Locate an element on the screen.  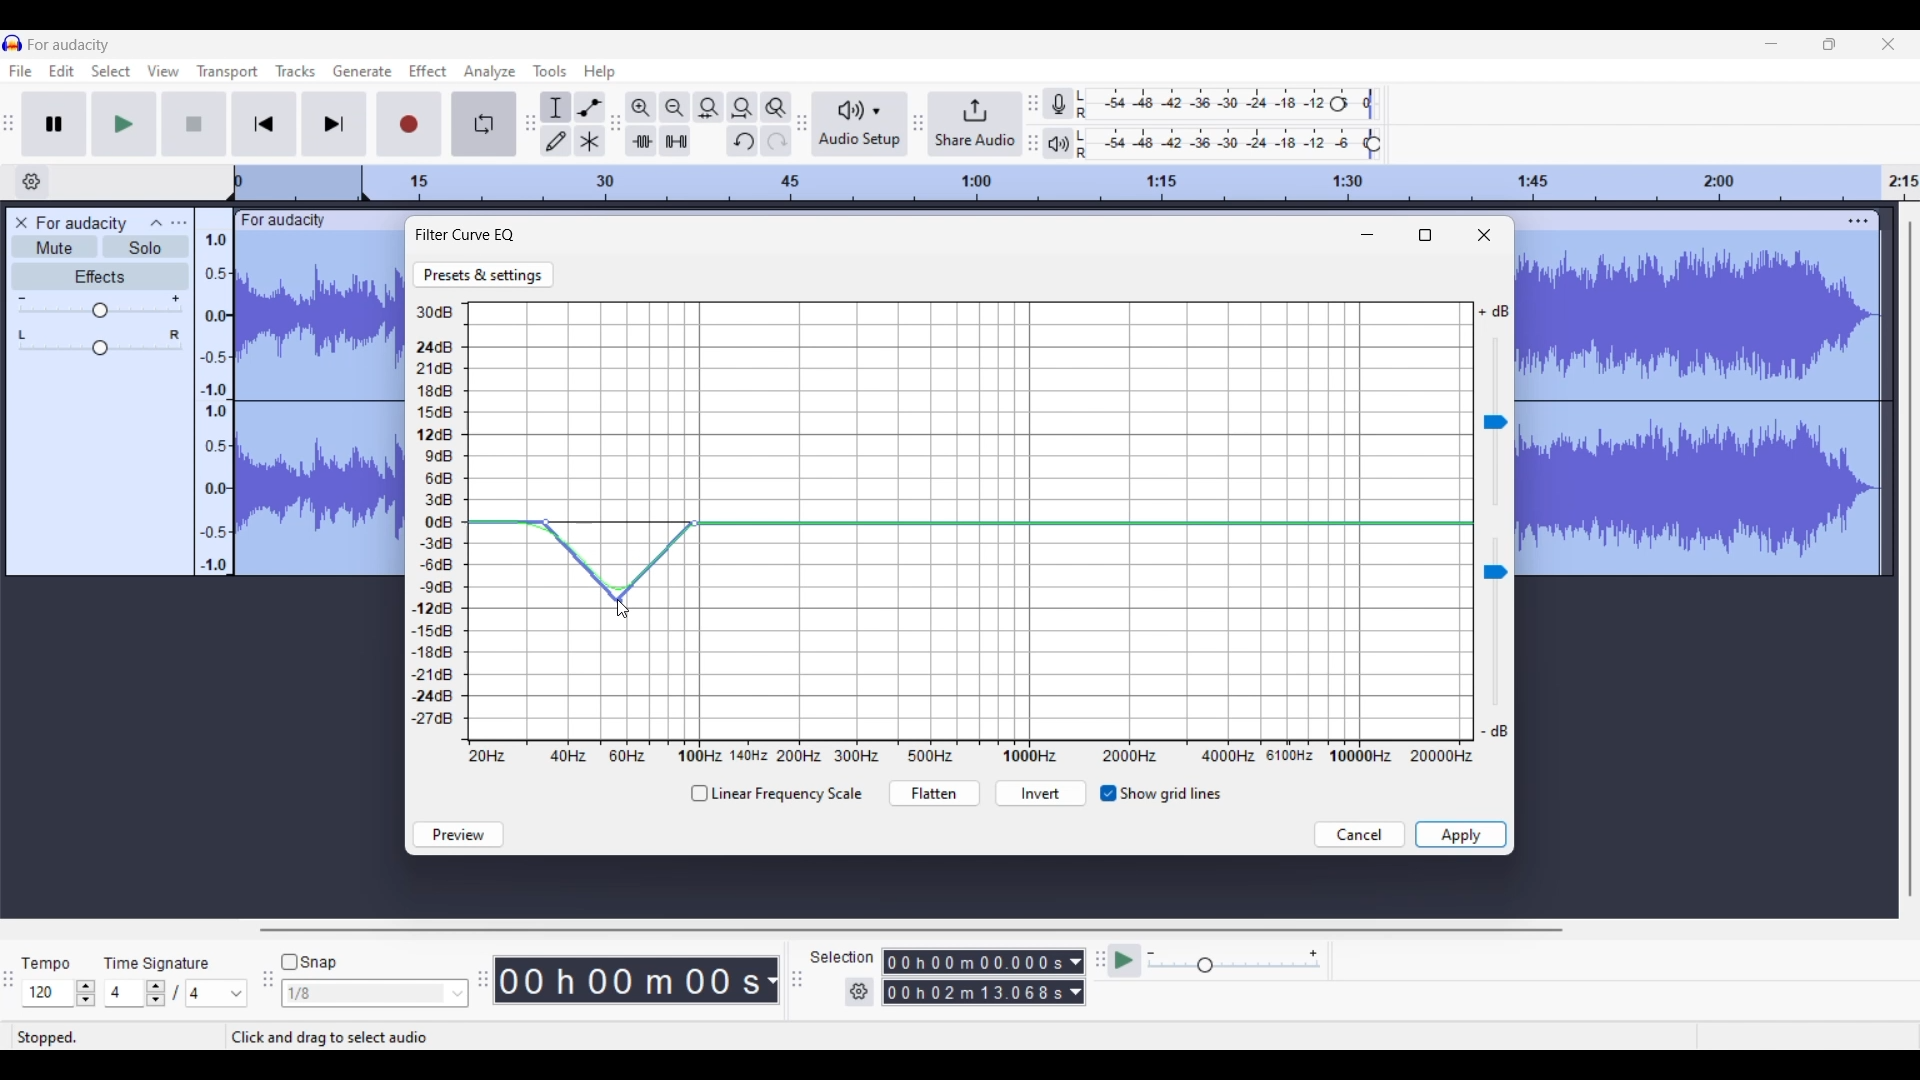
Status of current recording is located at coordinates (116, 1038).